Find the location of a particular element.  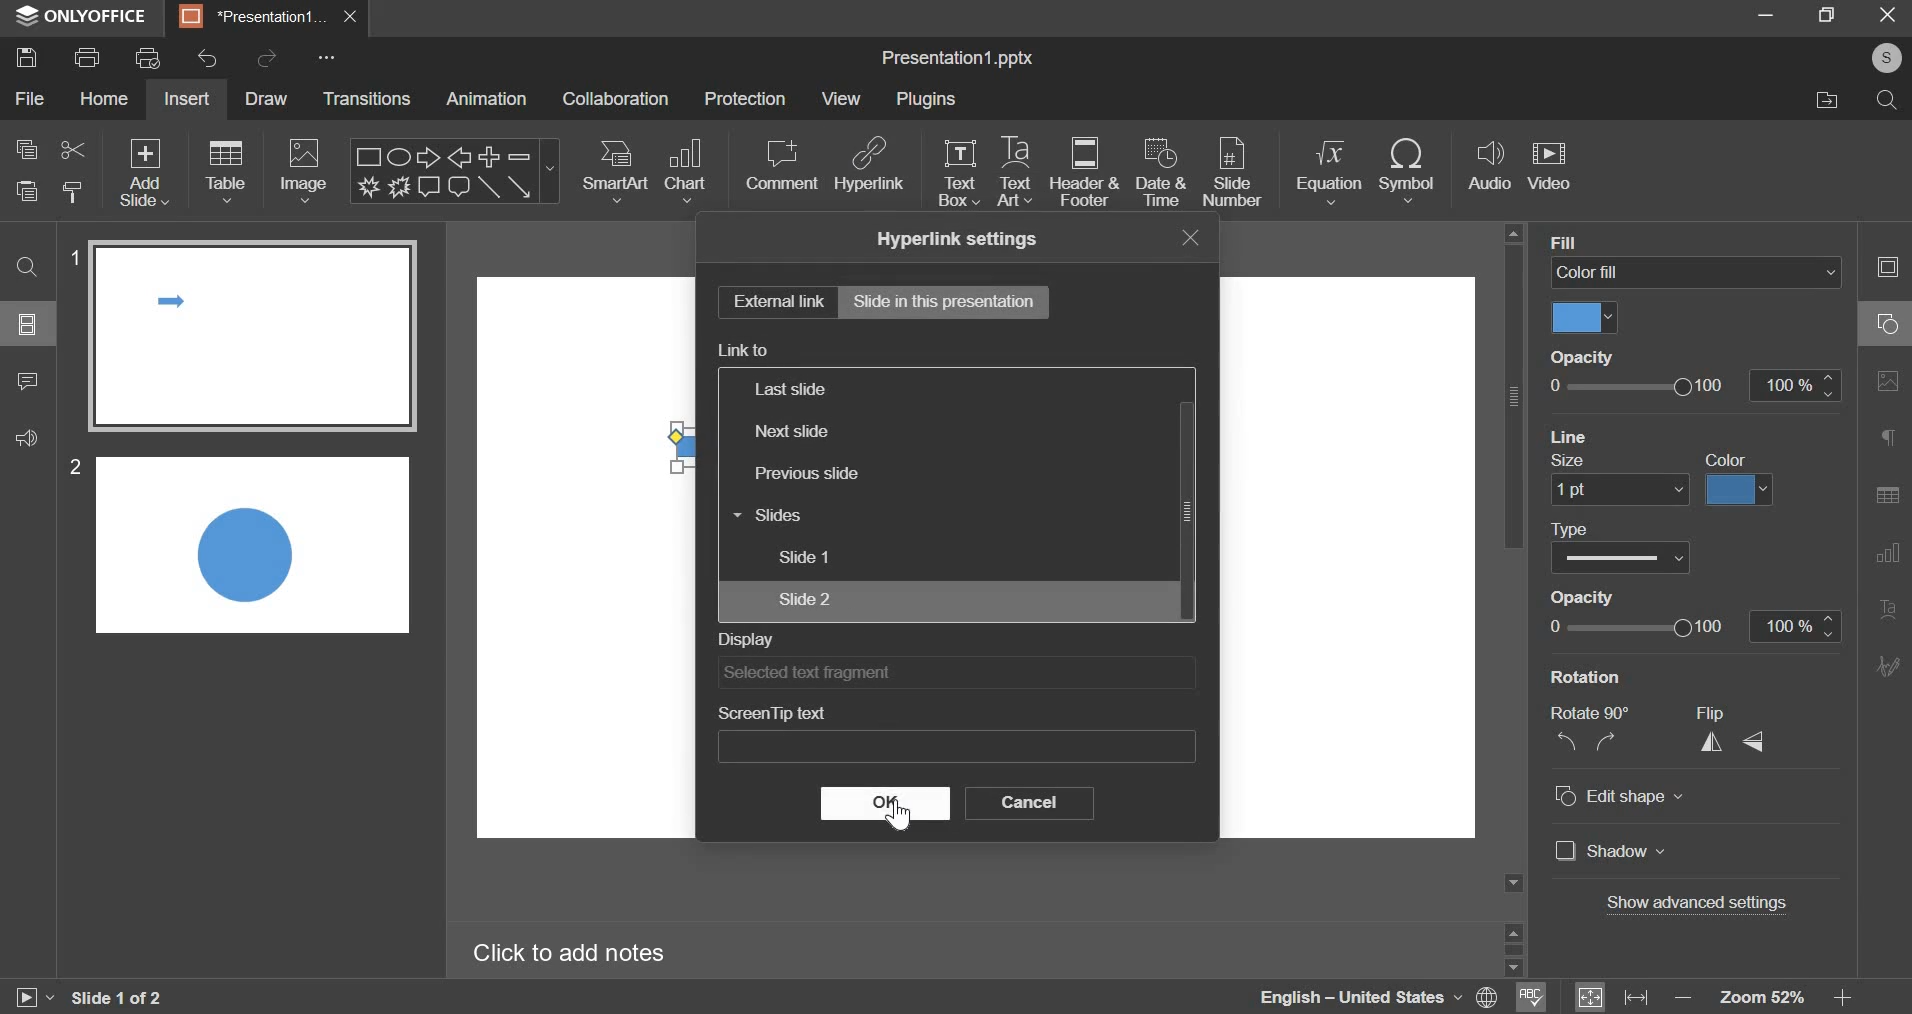

selected text fragment is located at coordinates (879, 673).